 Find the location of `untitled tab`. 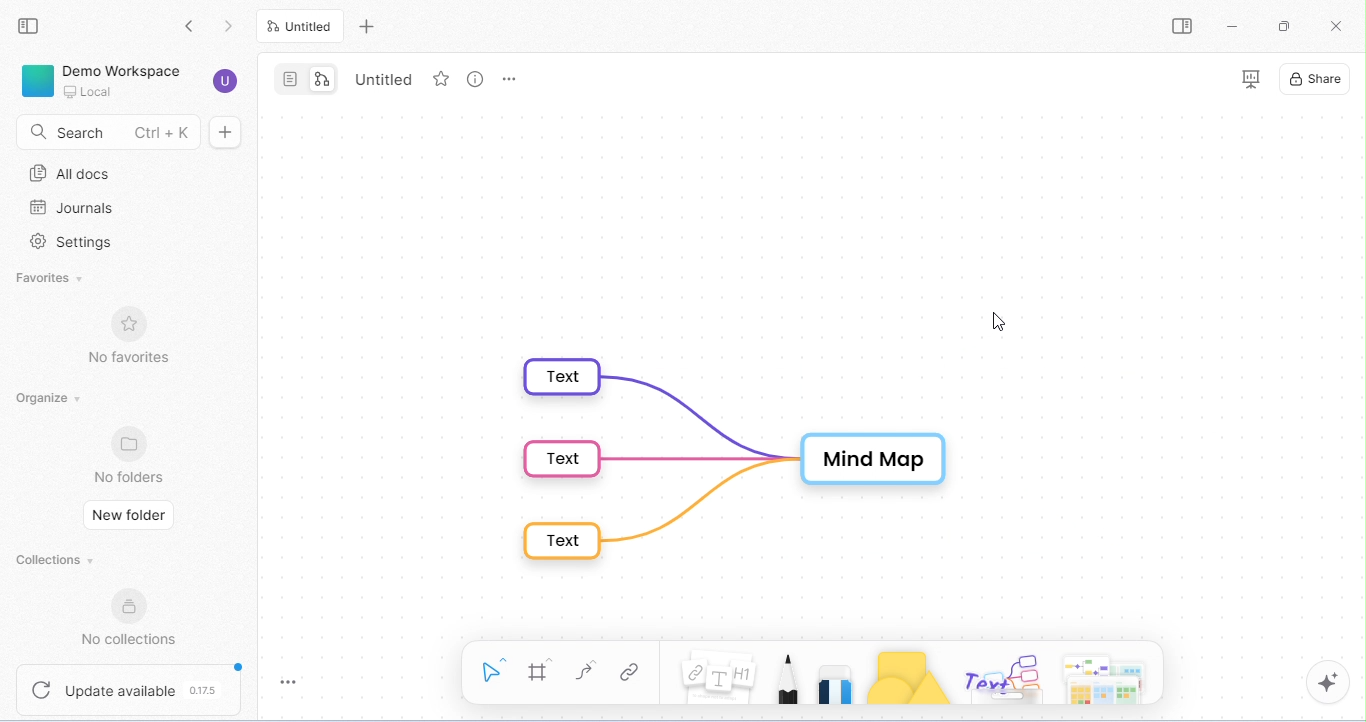

untitled tab is located at coordinates (303, 26).